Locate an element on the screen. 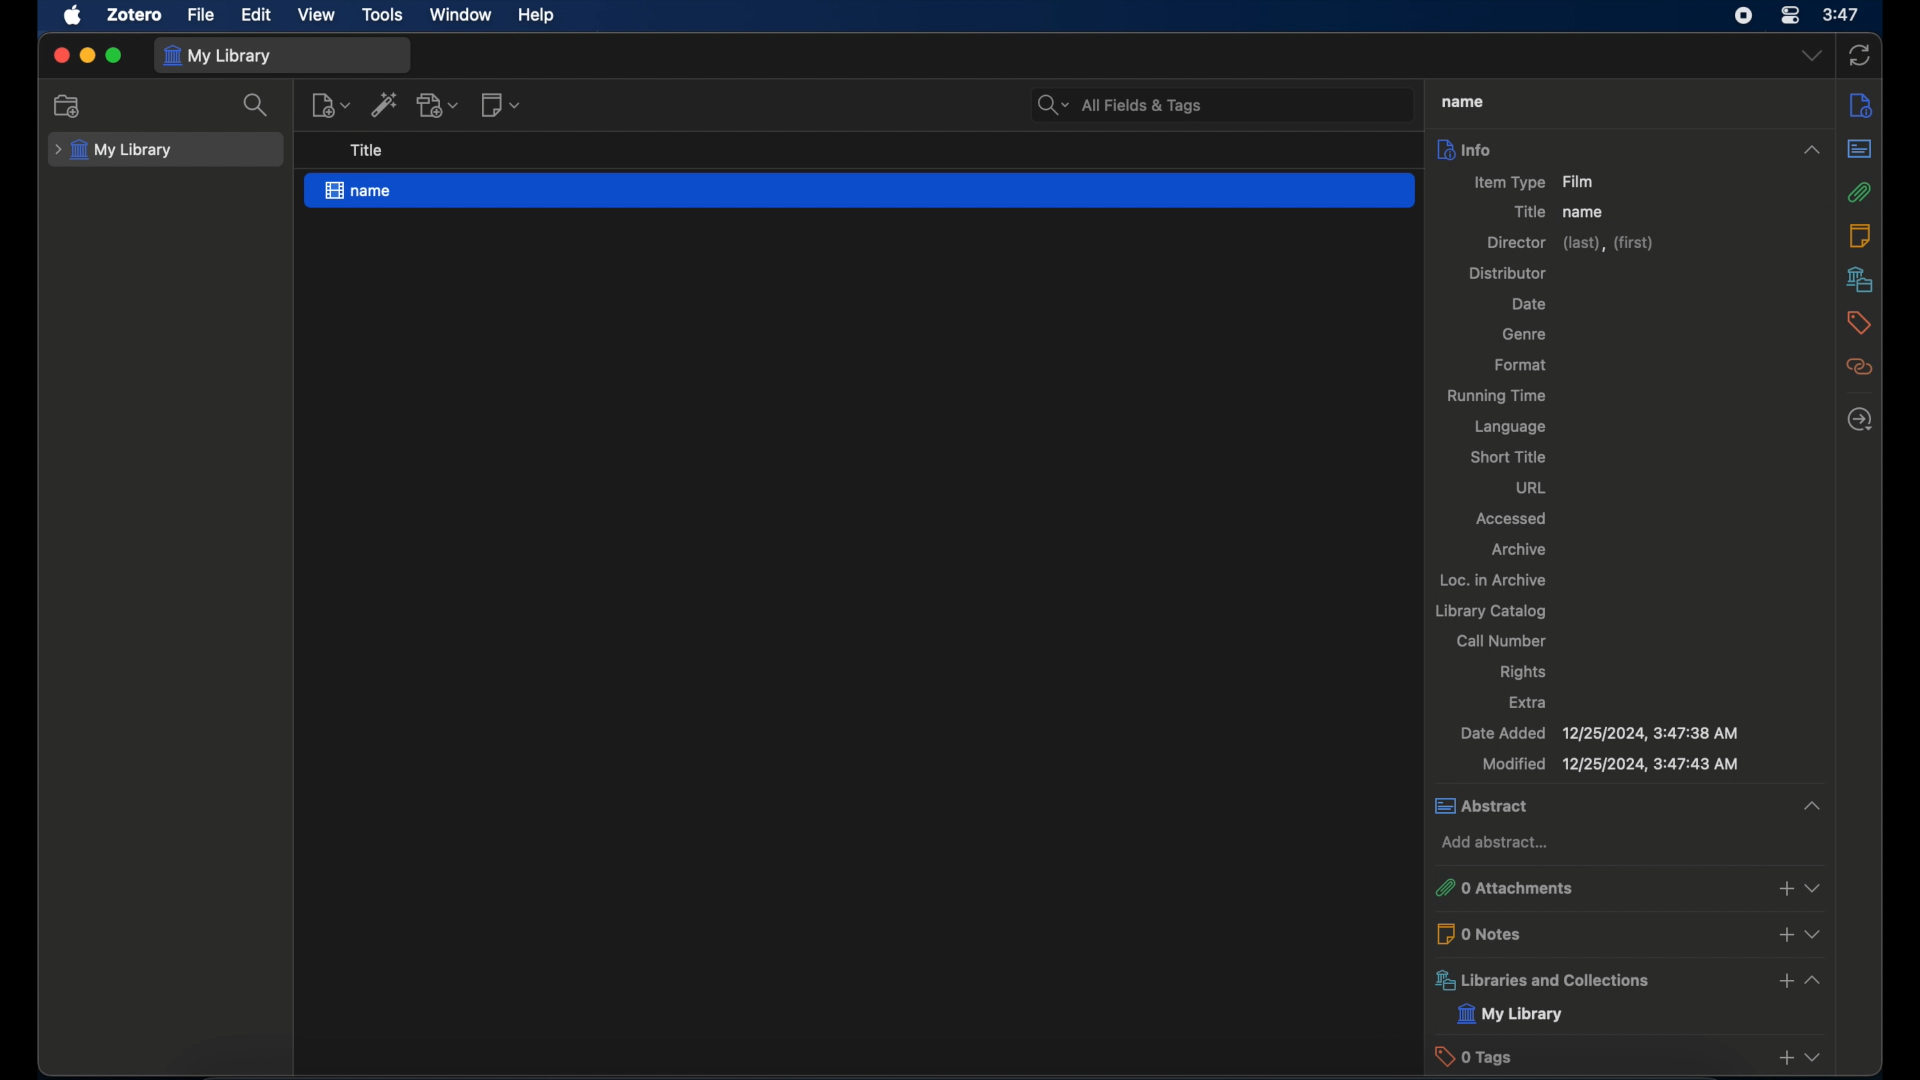 The height and width of the screenshot is (1080, 1920). zotero is located at coordinates (136, 15).